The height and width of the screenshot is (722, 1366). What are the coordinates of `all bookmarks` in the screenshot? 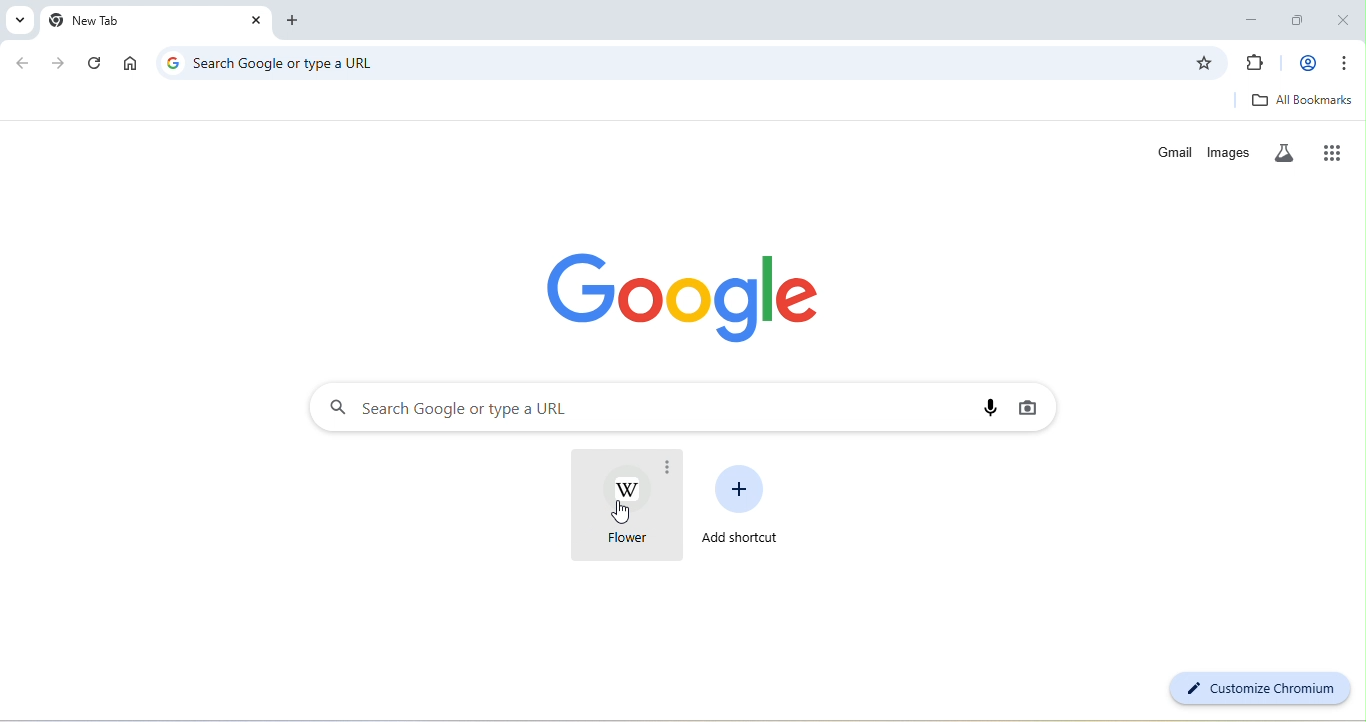 It's located at (1302, 100).